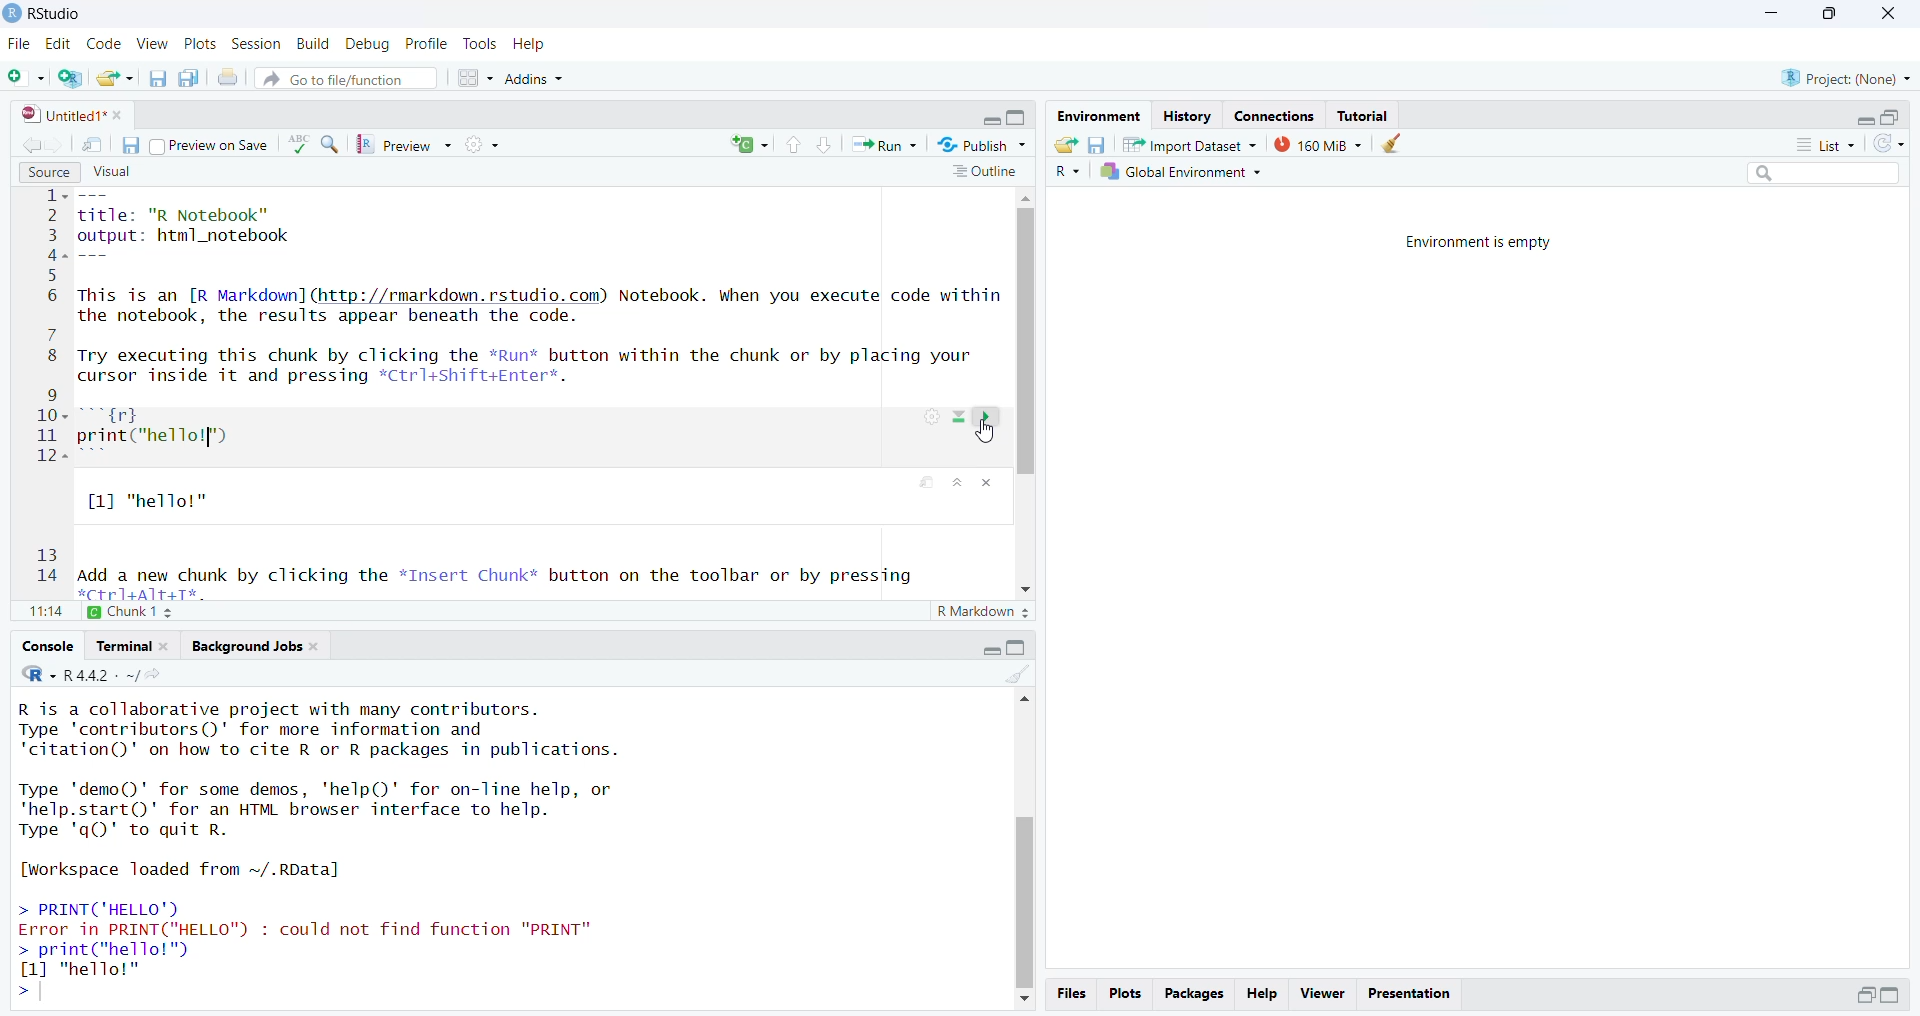 The image size is (1920, 1016). Describe the element at coordinates (202, 45) in the screenshot. I see `plots` at that location.